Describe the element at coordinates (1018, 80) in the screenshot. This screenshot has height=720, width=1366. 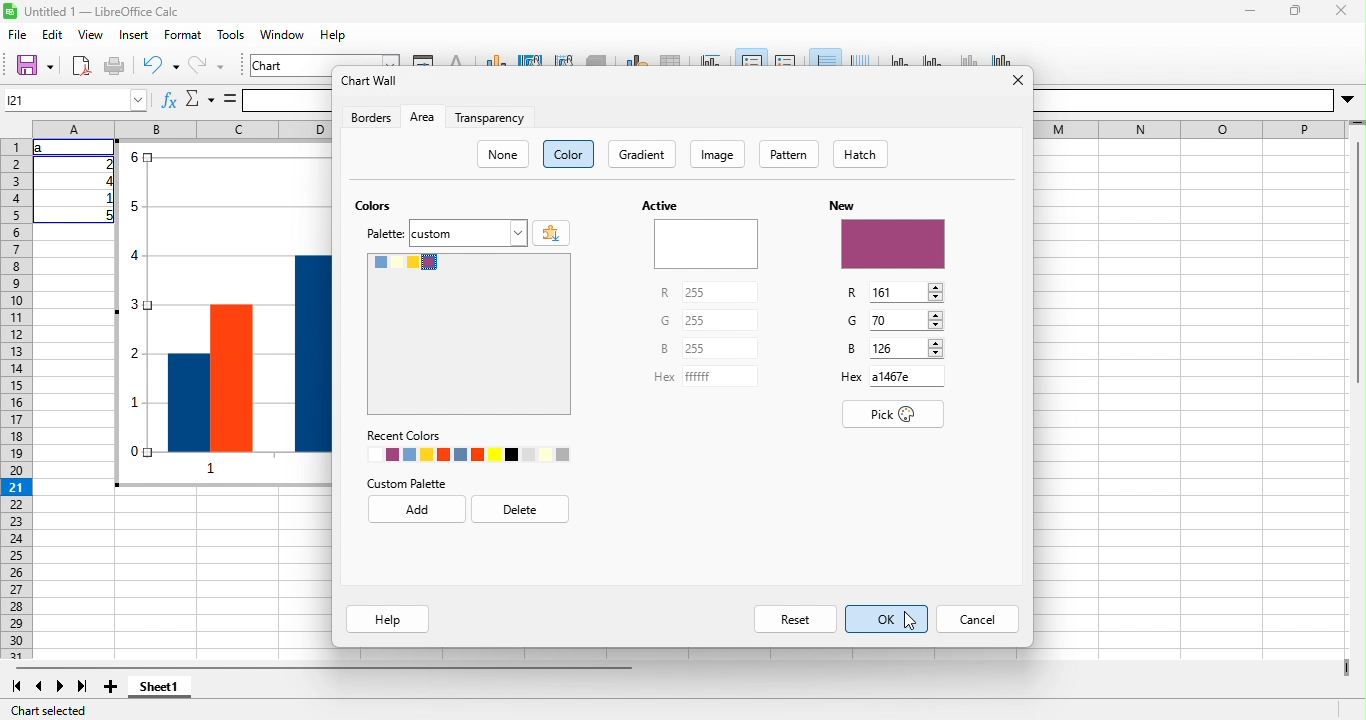
I see `close` at that location.